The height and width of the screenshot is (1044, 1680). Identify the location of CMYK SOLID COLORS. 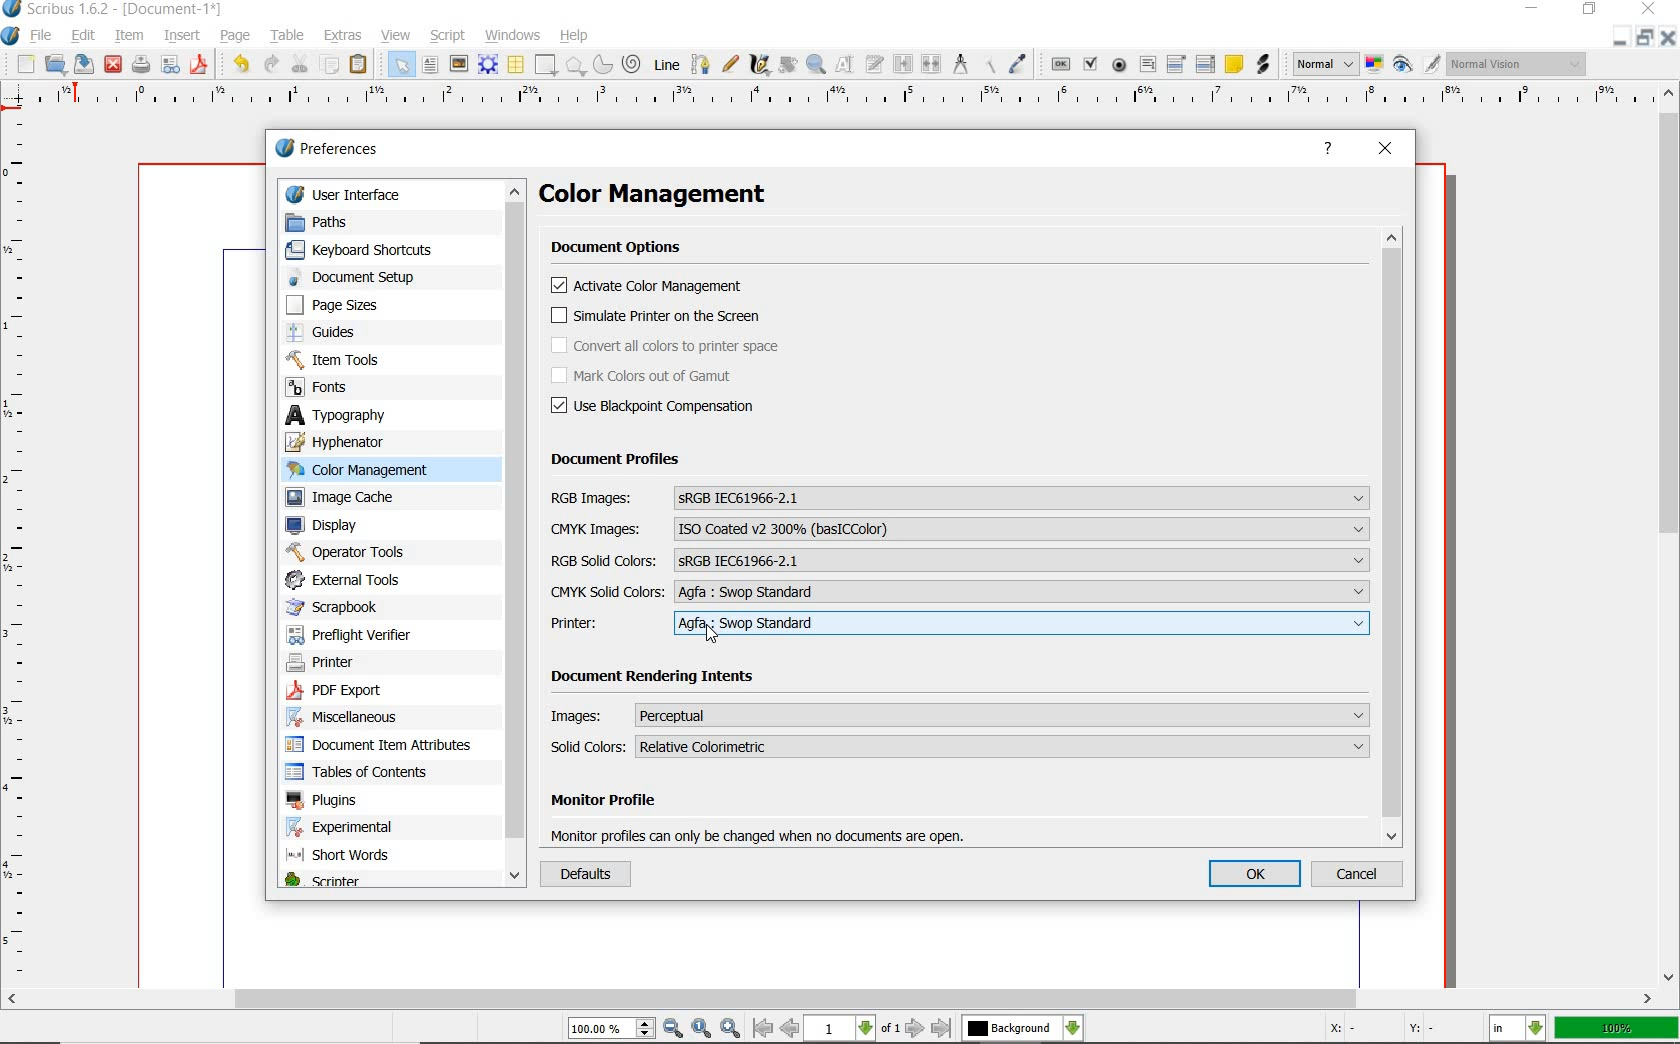
(959, 592).